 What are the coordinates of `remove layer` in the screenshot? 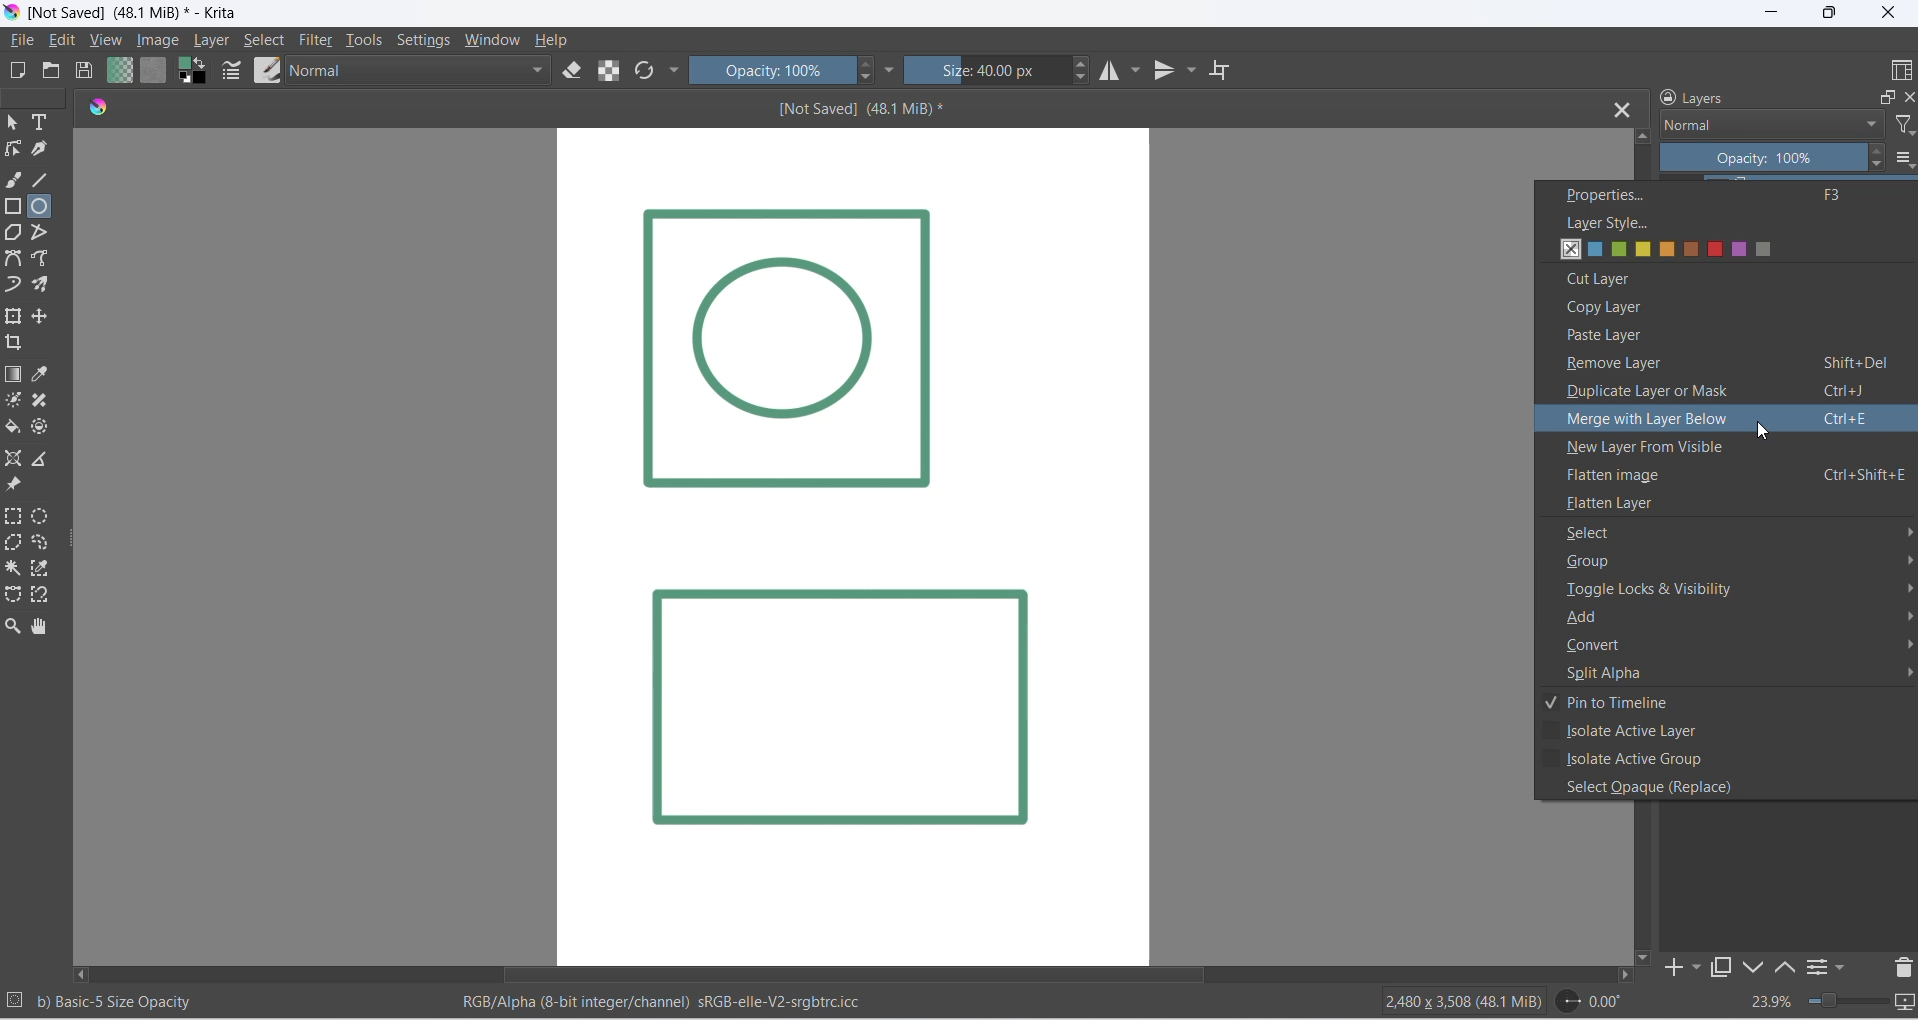 It's located at (1728, 367).